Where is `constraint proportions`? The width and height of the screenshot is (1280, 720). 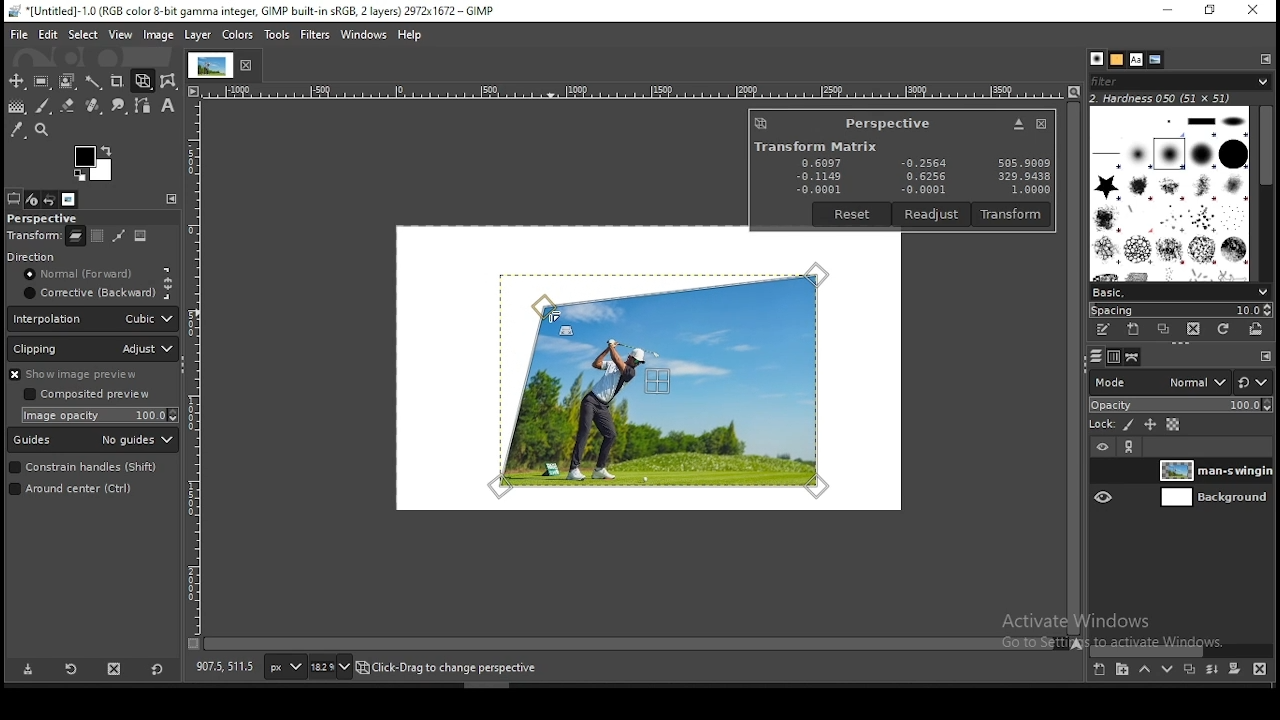 constraint proportions is located at coordinates (169, 282).